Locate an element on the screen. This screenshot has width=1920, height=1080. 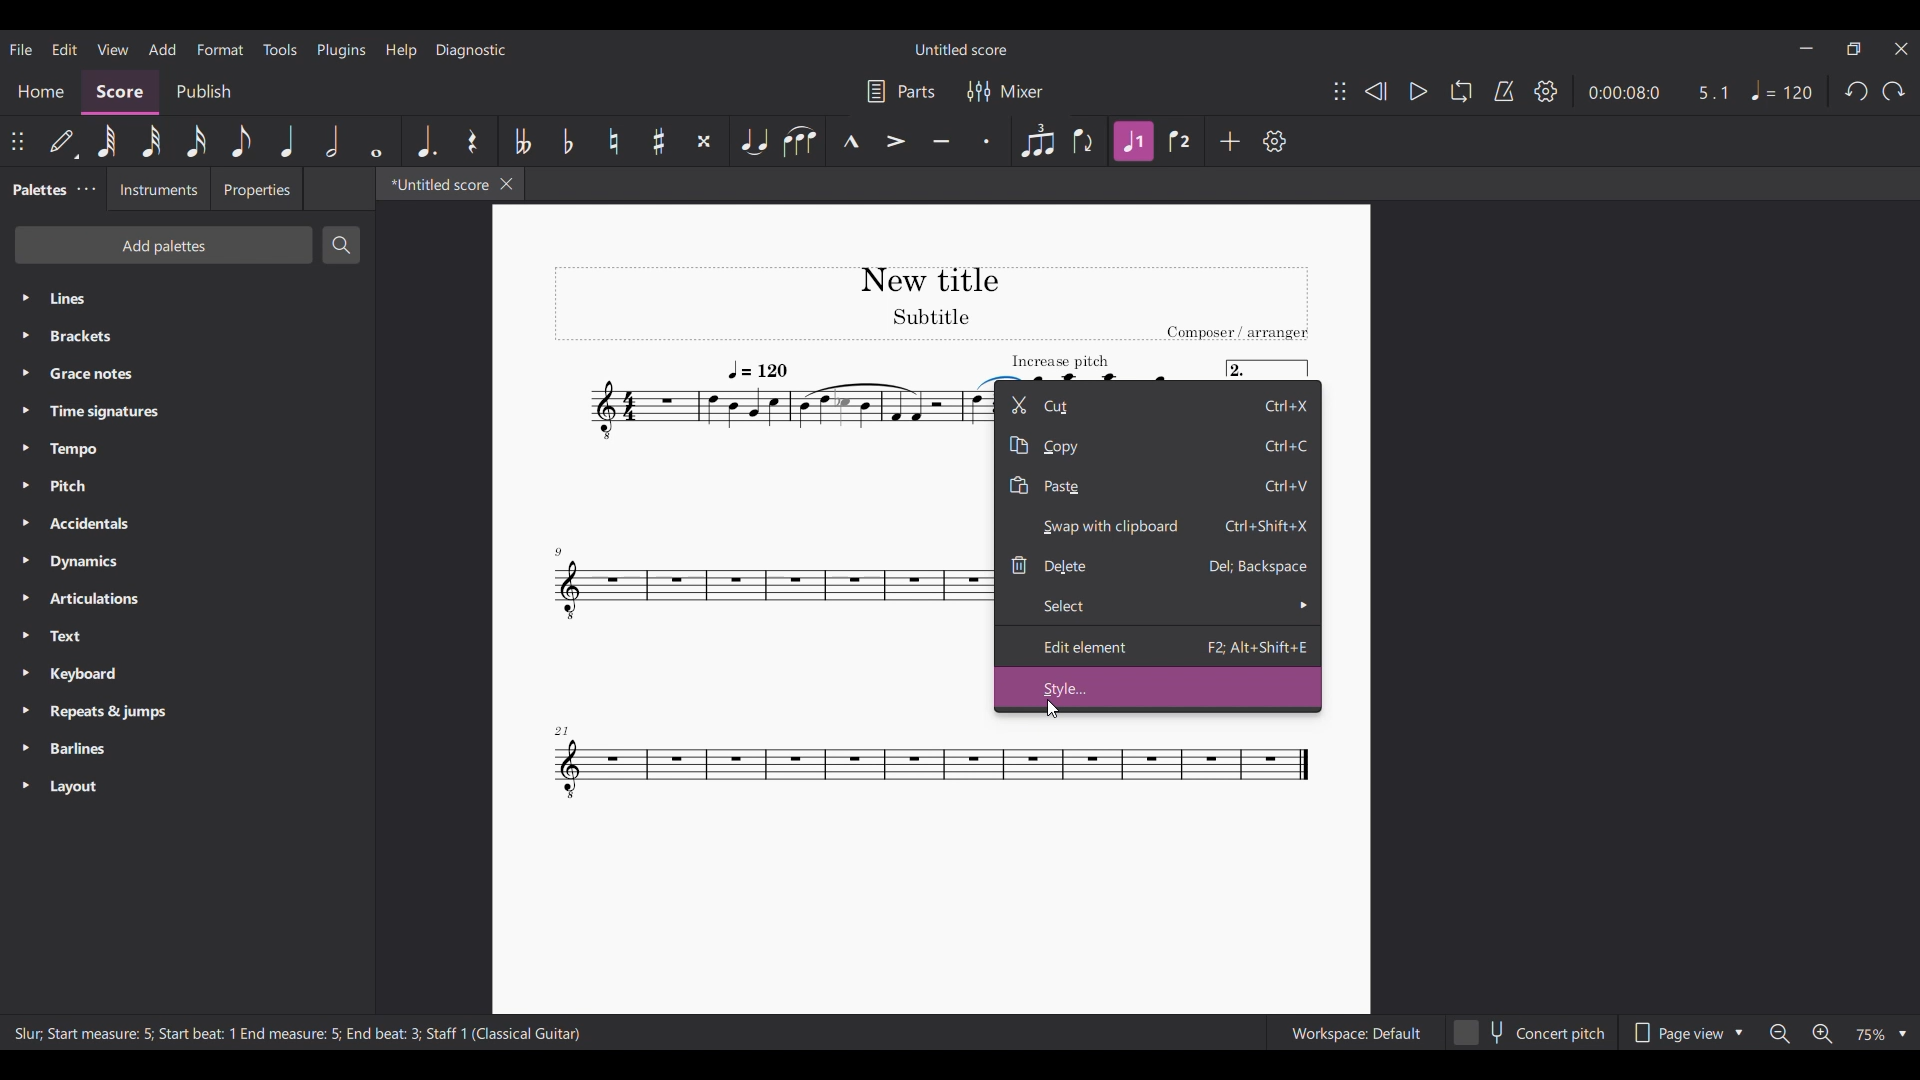
Properties is located at coordinates (258, 189).